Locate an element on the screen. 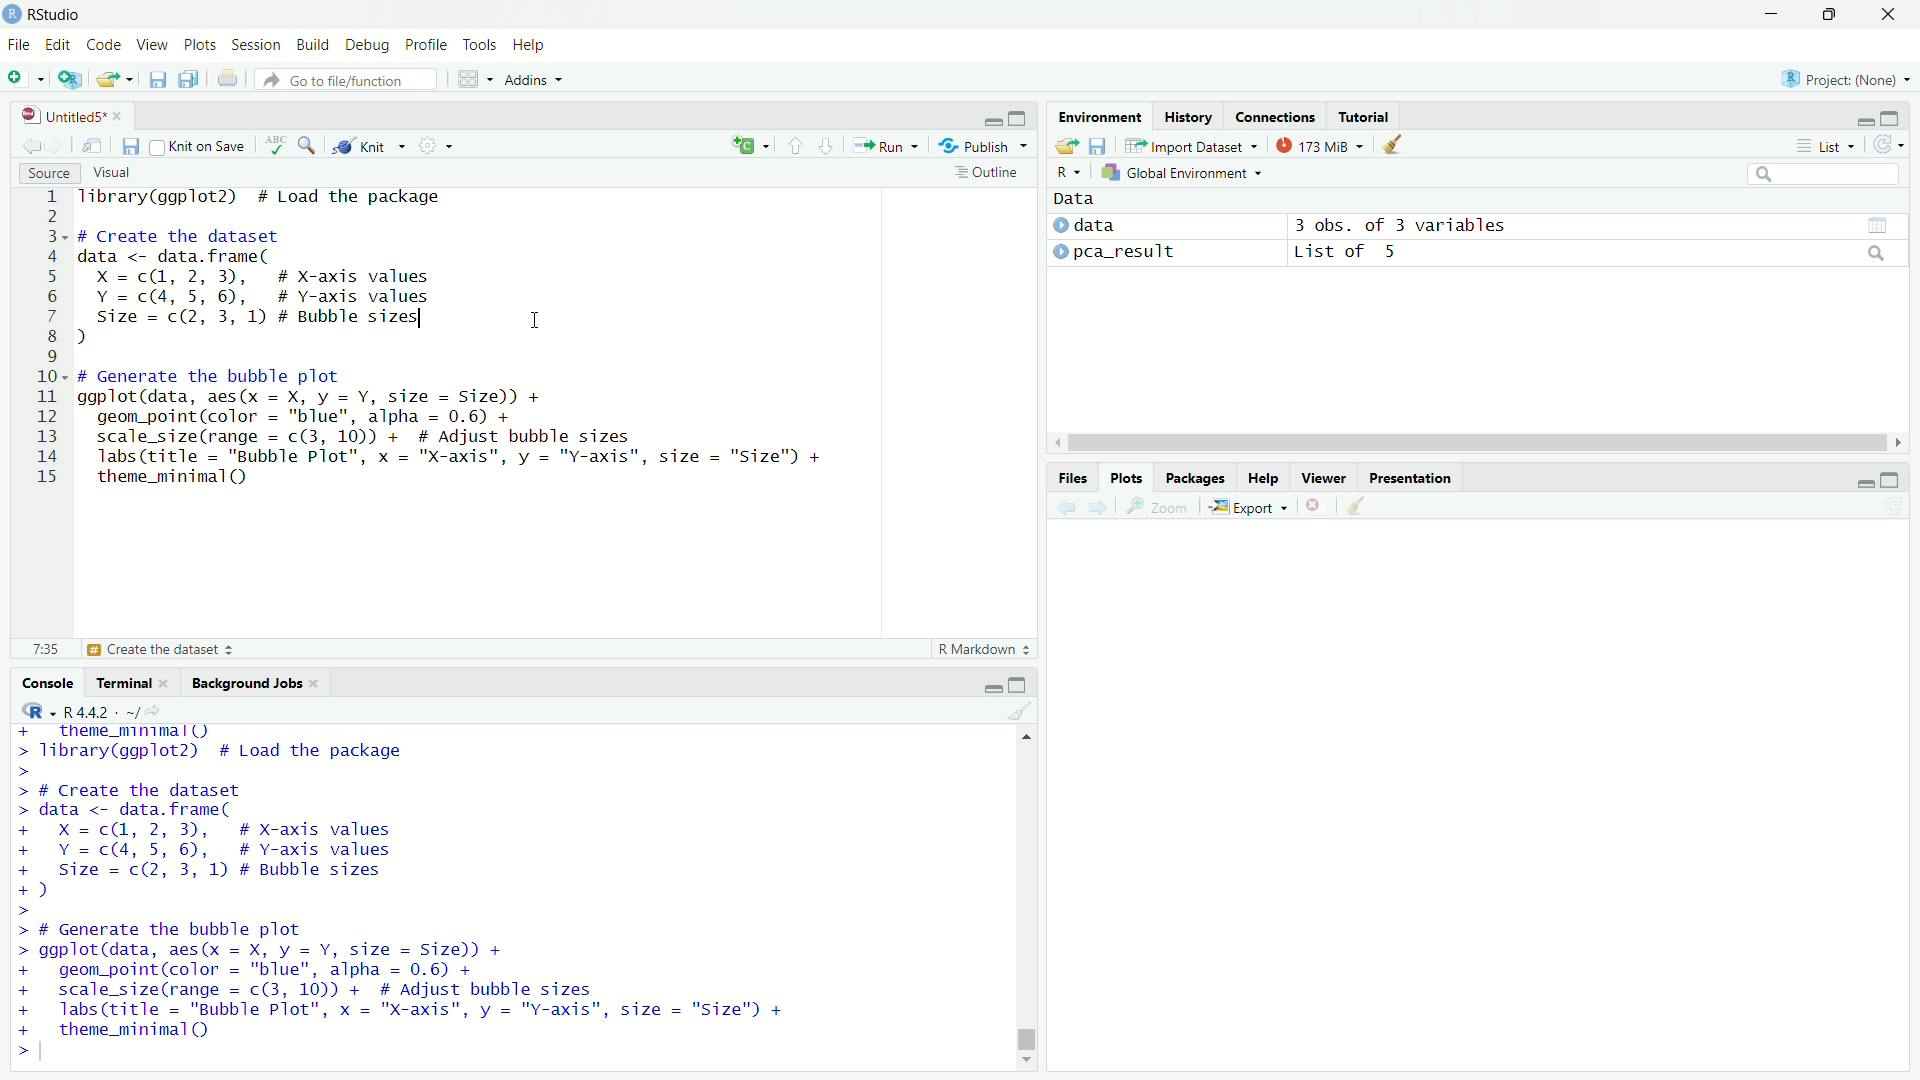  settings is located at coordinates (435, 146).